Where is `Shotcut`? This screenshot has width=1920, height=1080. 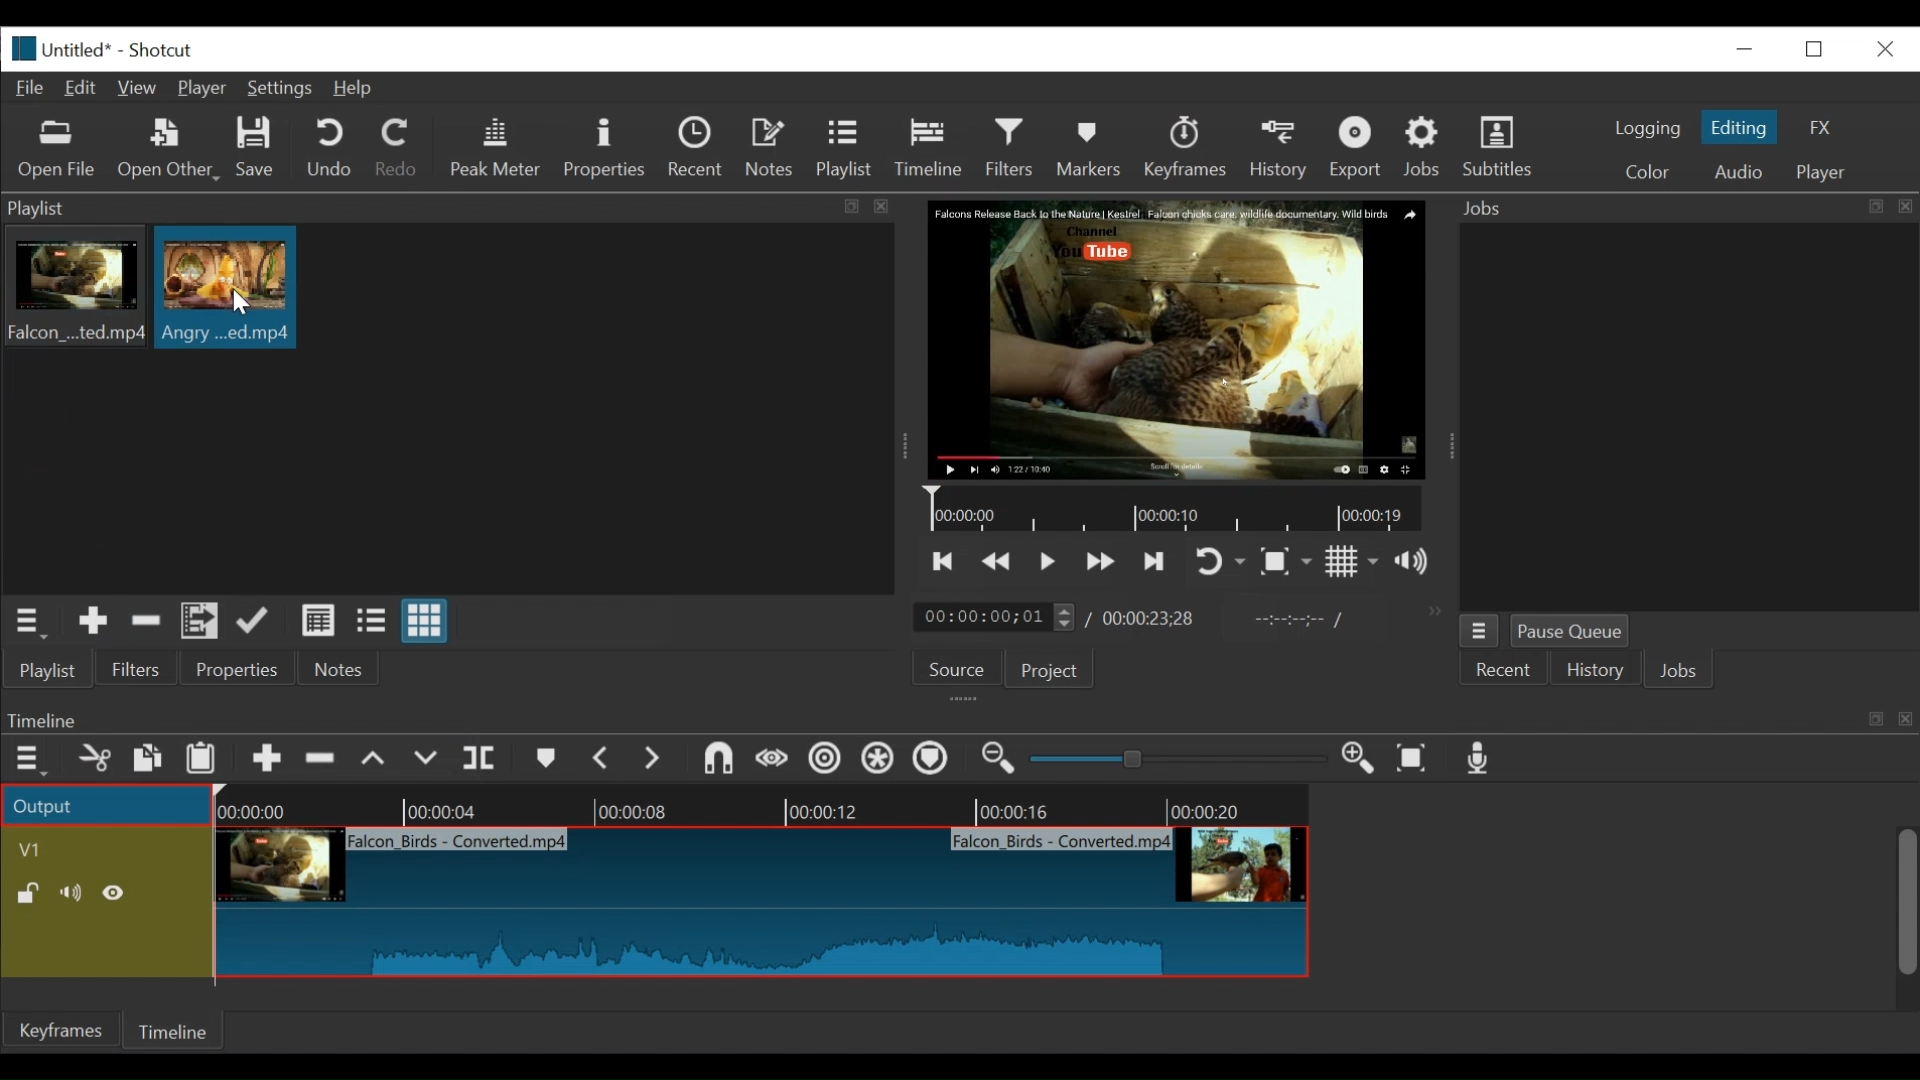 Shotcut is located at coordinates (160, 52).